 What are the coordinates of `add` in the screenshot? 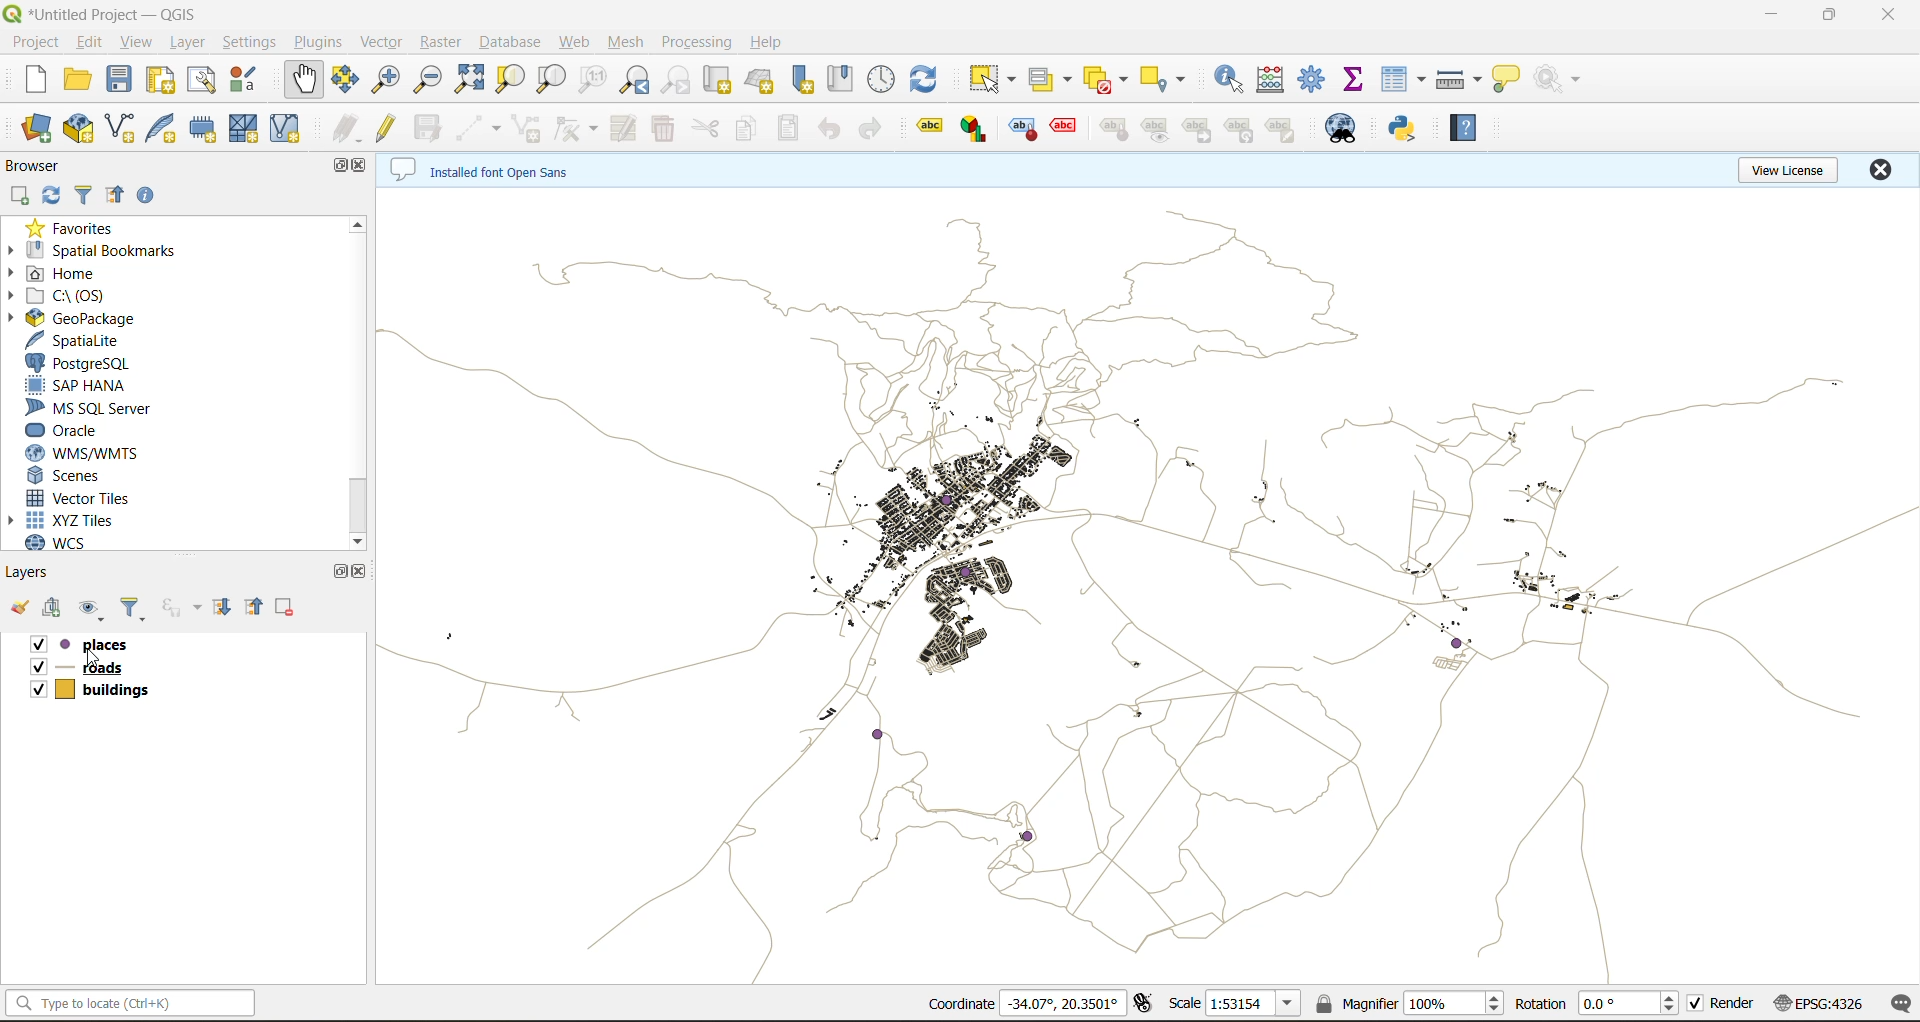 It's located at (57, 607).